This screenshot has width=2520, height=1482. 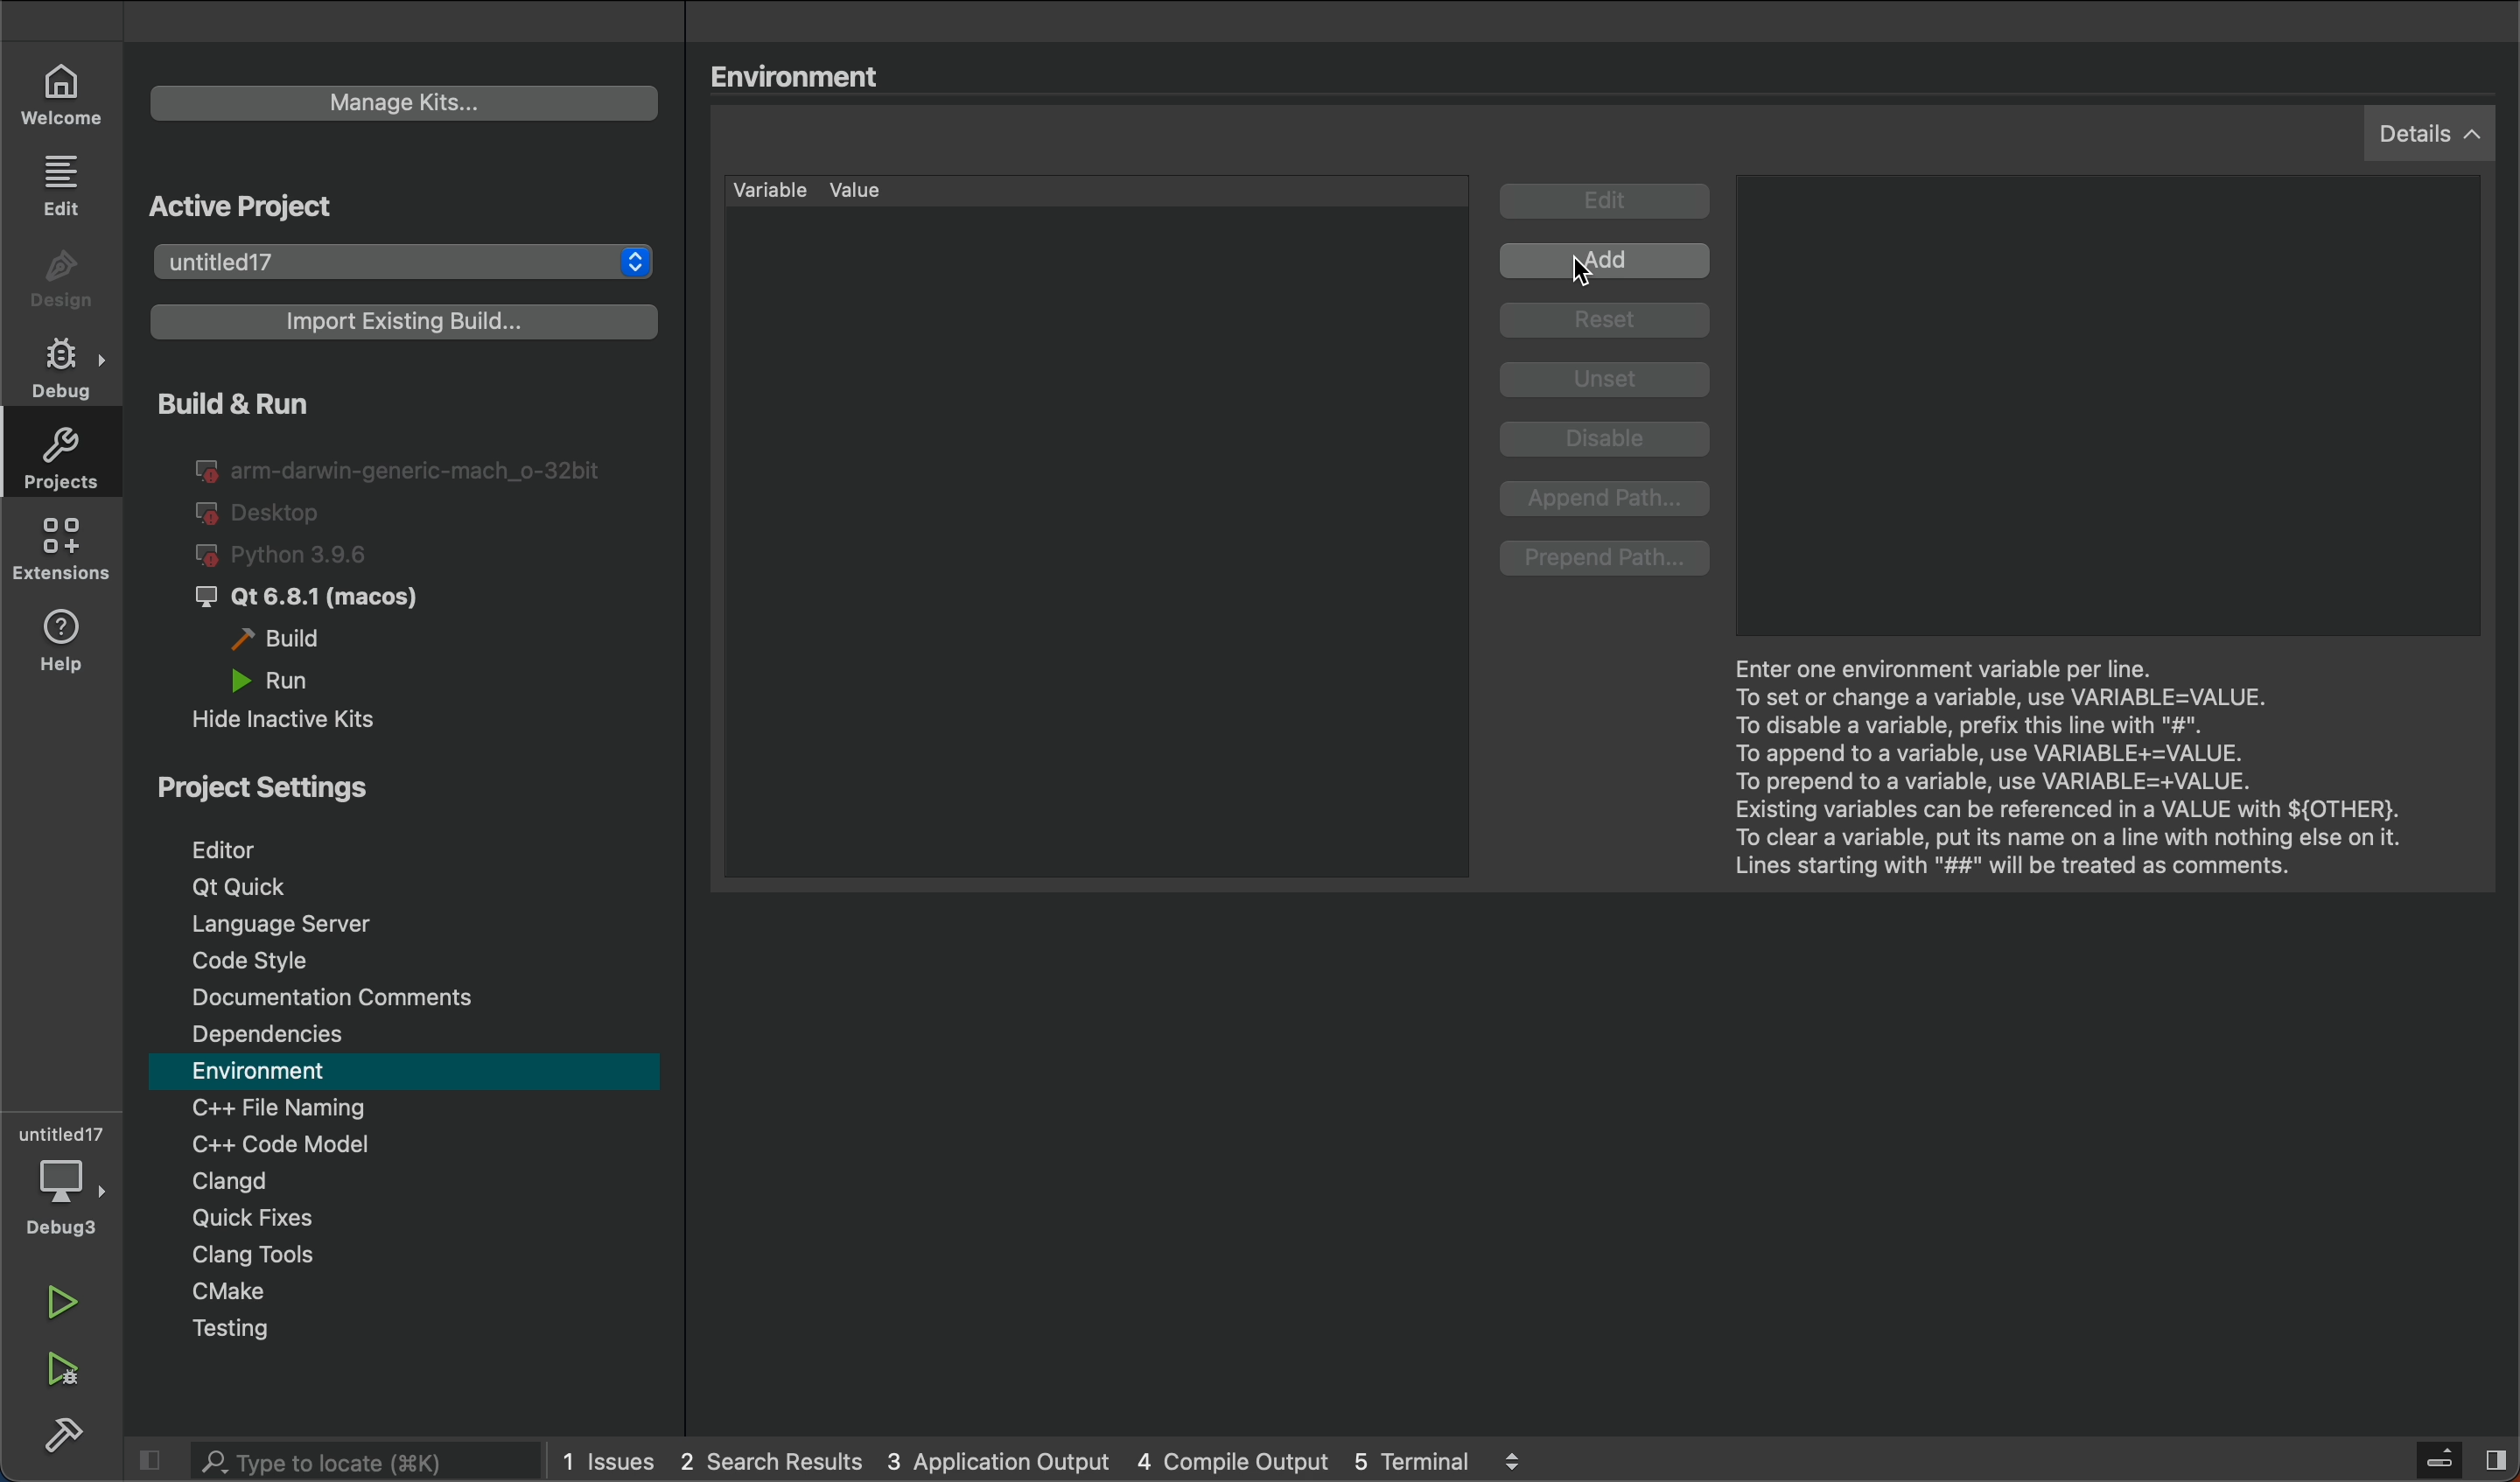 I want to click on Edit, so click(x=1608, y=203).